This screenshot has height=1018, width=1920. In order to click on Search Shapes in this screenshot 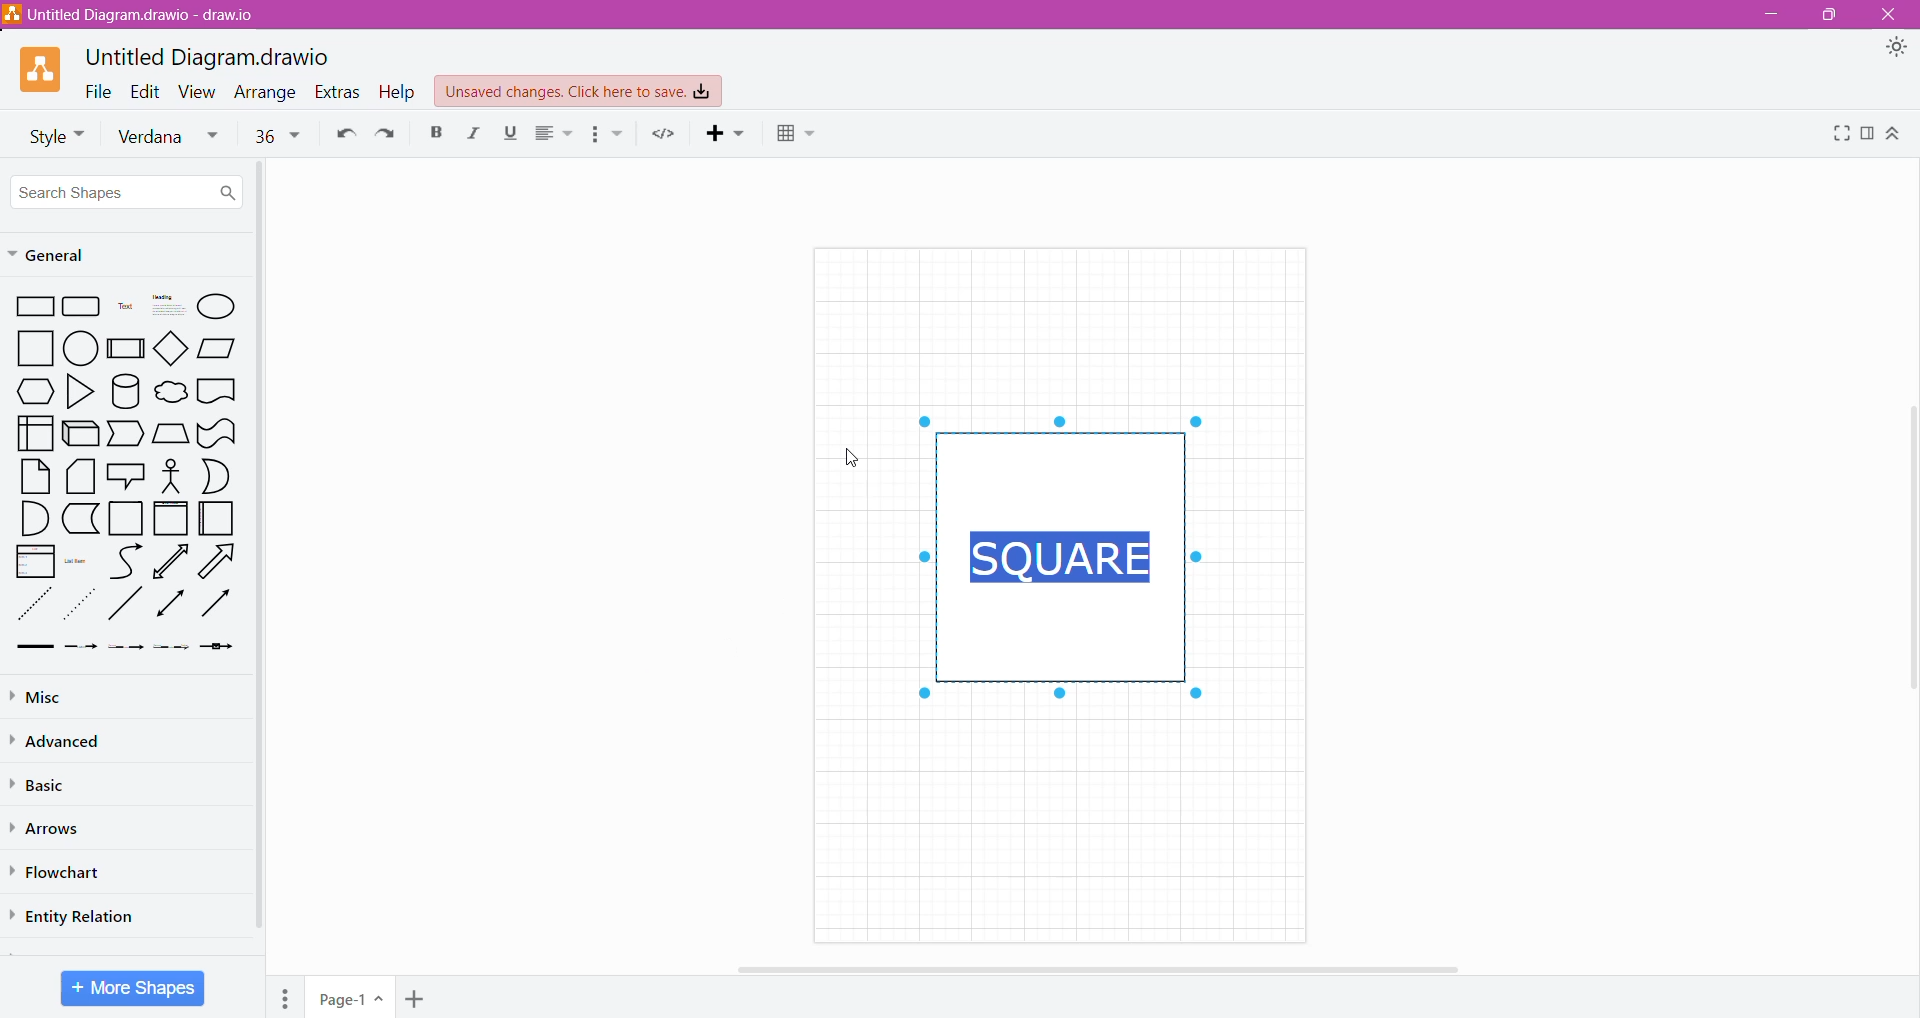, I will do `click(128, 191)`.